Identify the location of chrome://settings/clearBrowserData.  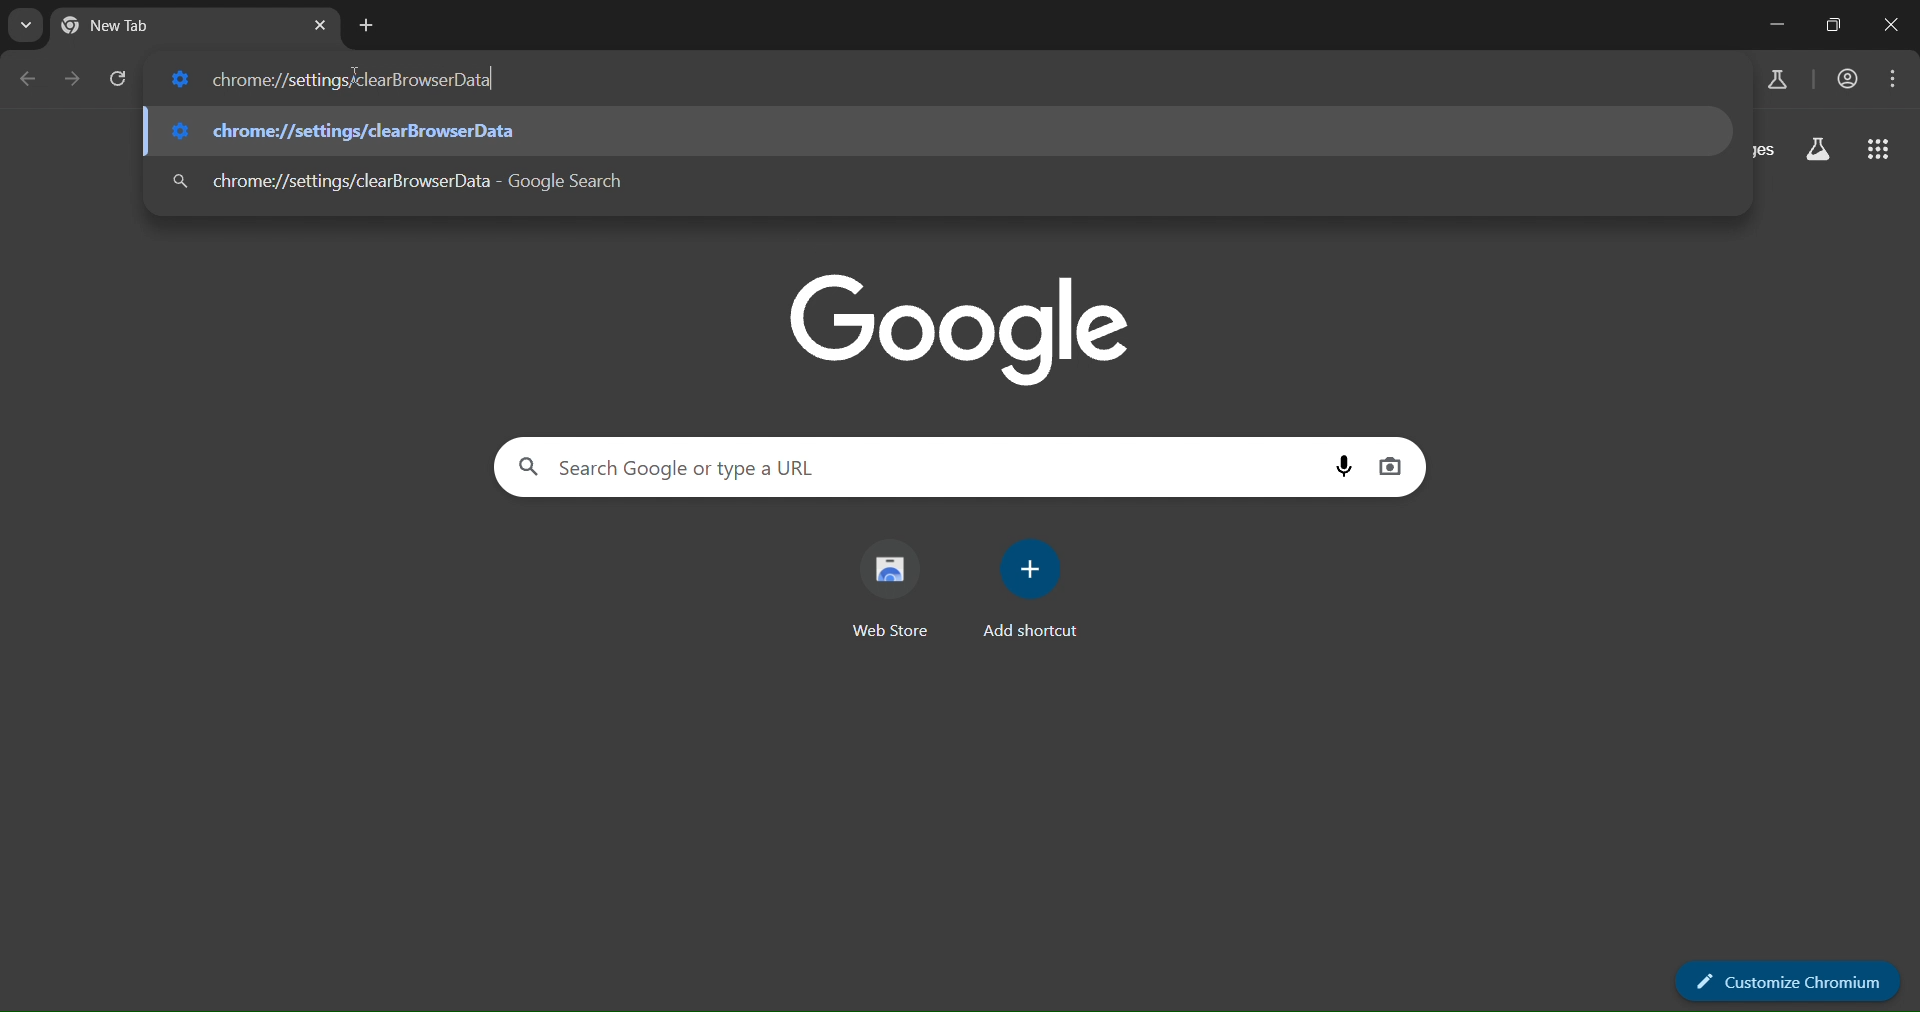
(948, 132).